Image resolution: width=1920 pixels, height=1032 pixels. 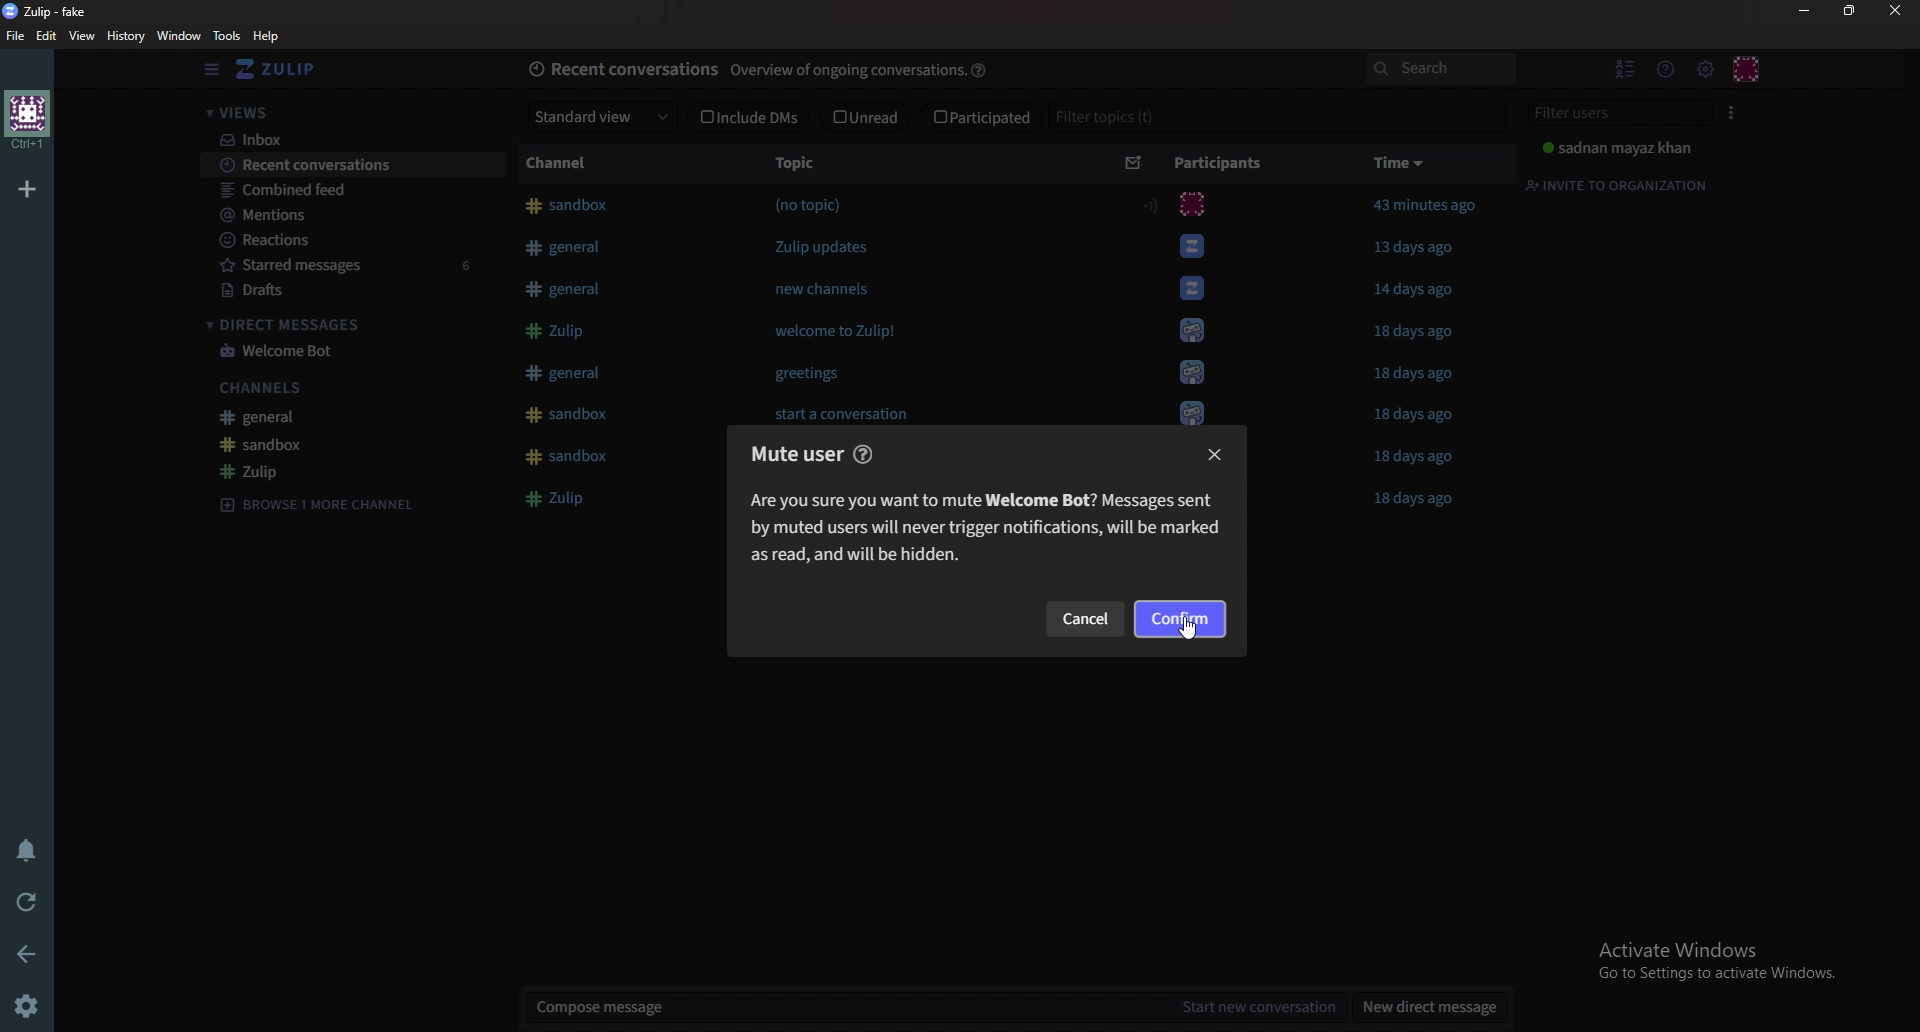 What do you see at coordinates (573, 415) in the screenshot?
I see `#sandbox` at bounding box center [573, 415].